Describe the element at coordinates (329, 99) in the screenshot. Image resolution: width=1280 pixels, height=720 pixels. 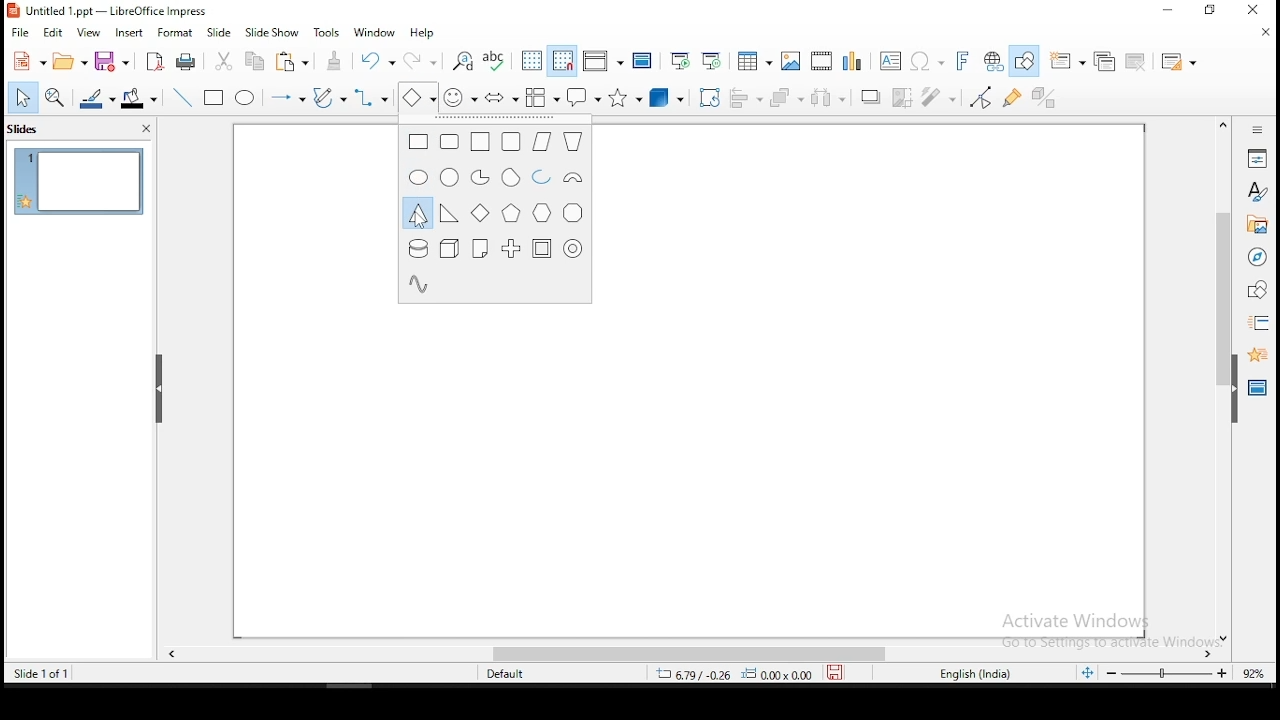
I see `curves and polygons` at that location.